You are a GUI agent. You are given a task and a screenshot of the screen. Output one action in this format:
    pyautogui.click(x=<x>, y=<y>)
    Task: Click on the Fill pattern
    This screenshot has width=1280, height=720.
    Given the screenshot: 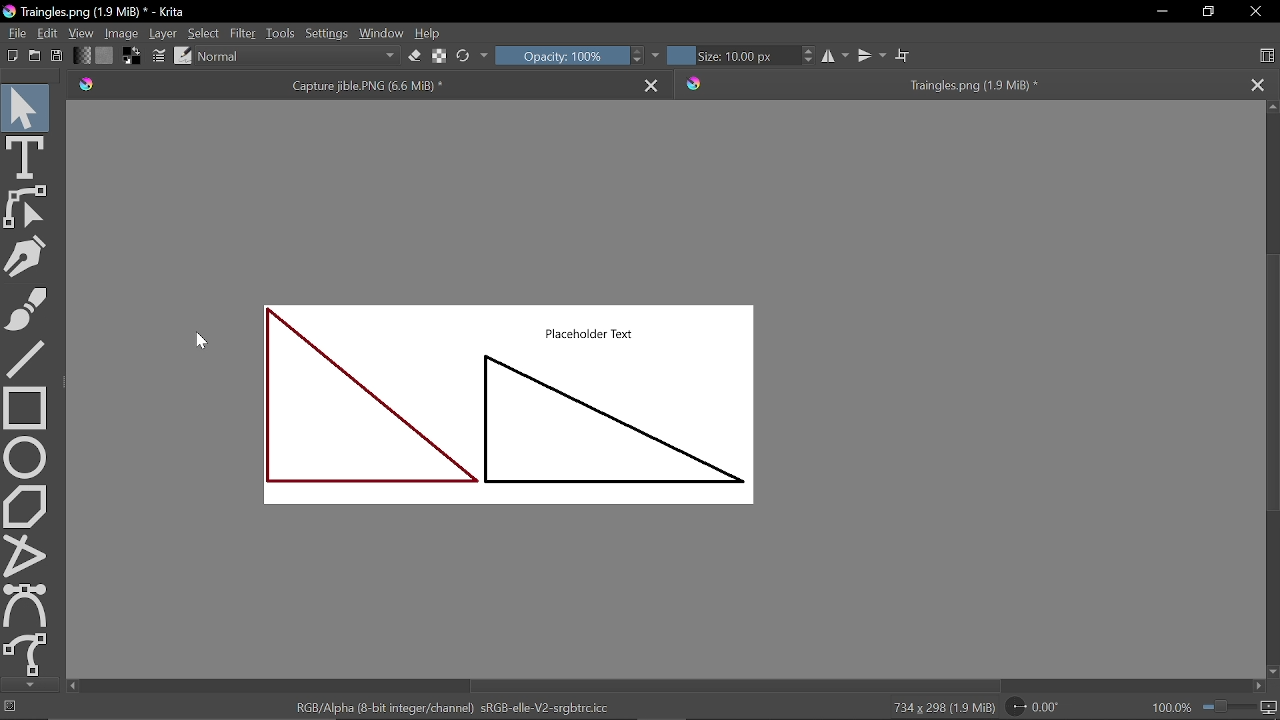 What is the action you would take?
    pyautogui.click(x=105, y=55)
    